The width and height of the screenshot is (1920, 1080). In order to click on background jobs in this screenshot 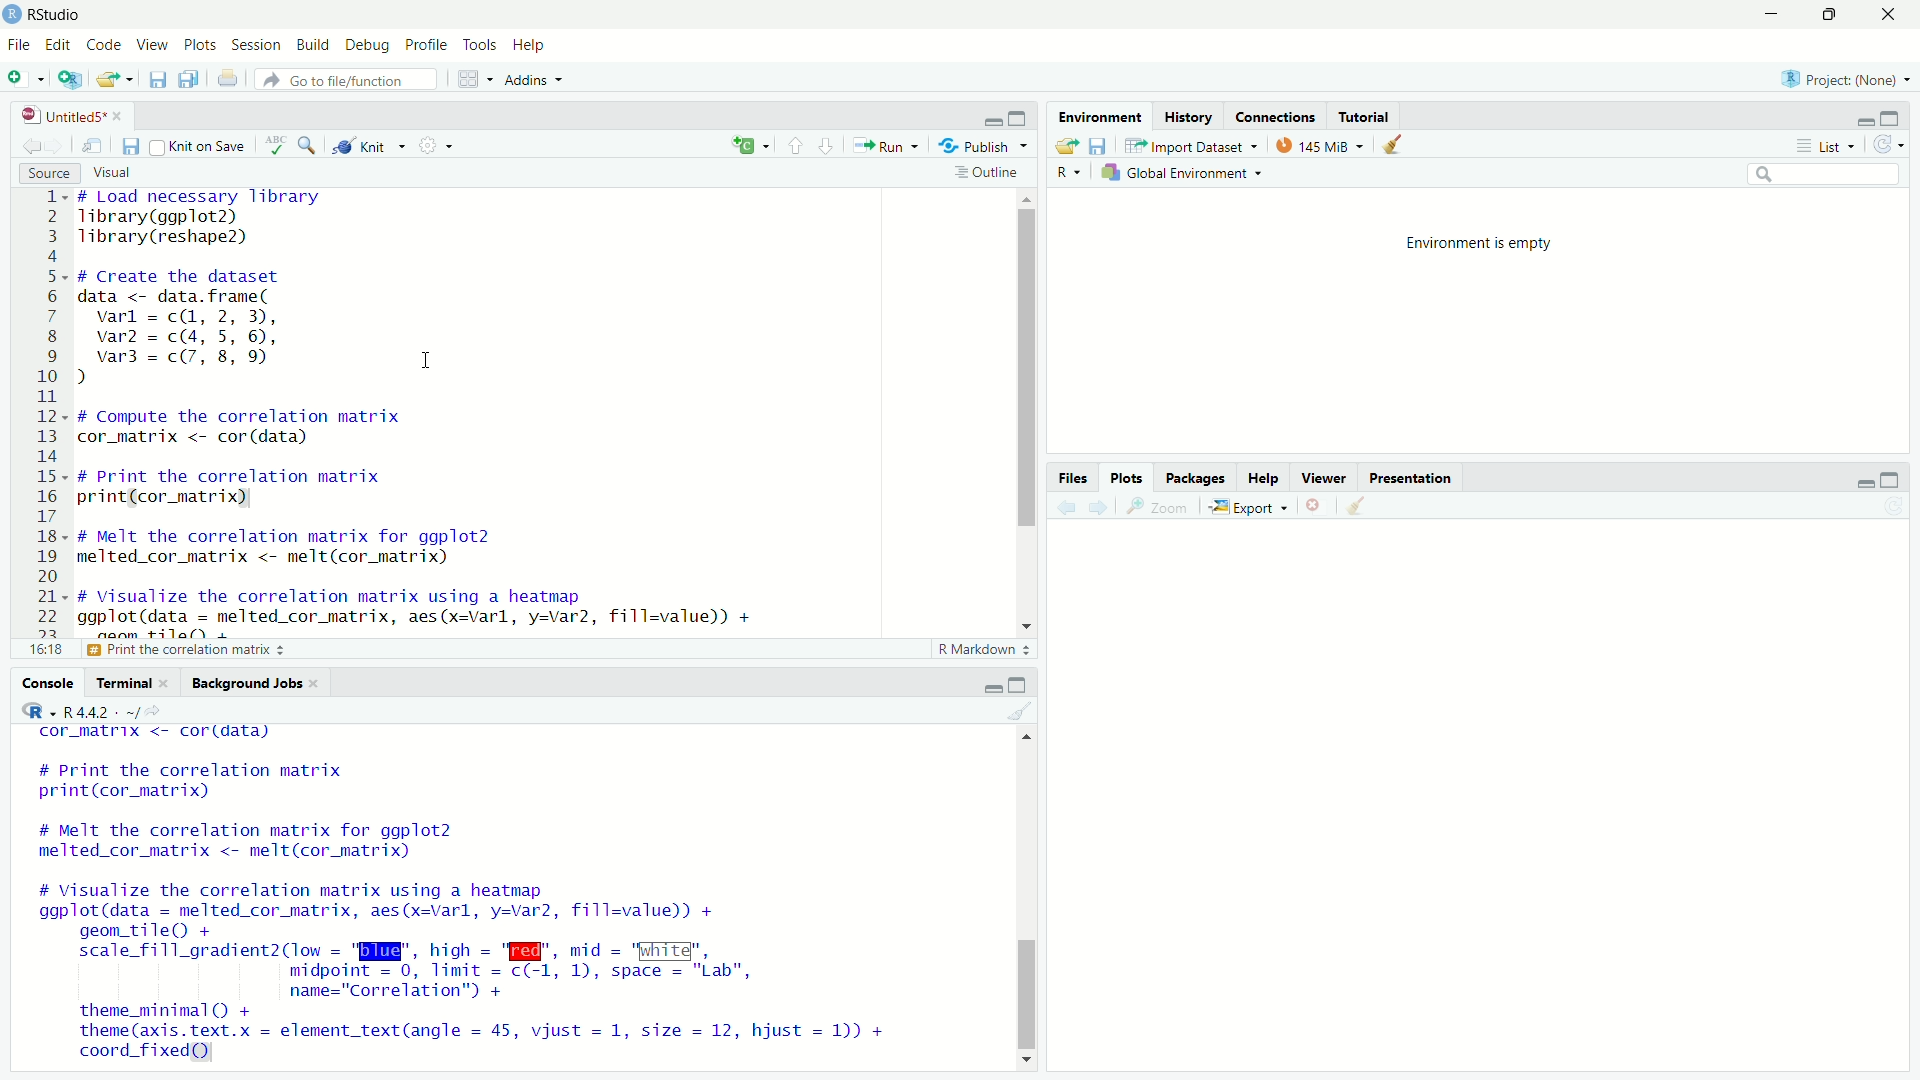, I will do `click(256, 683)`.